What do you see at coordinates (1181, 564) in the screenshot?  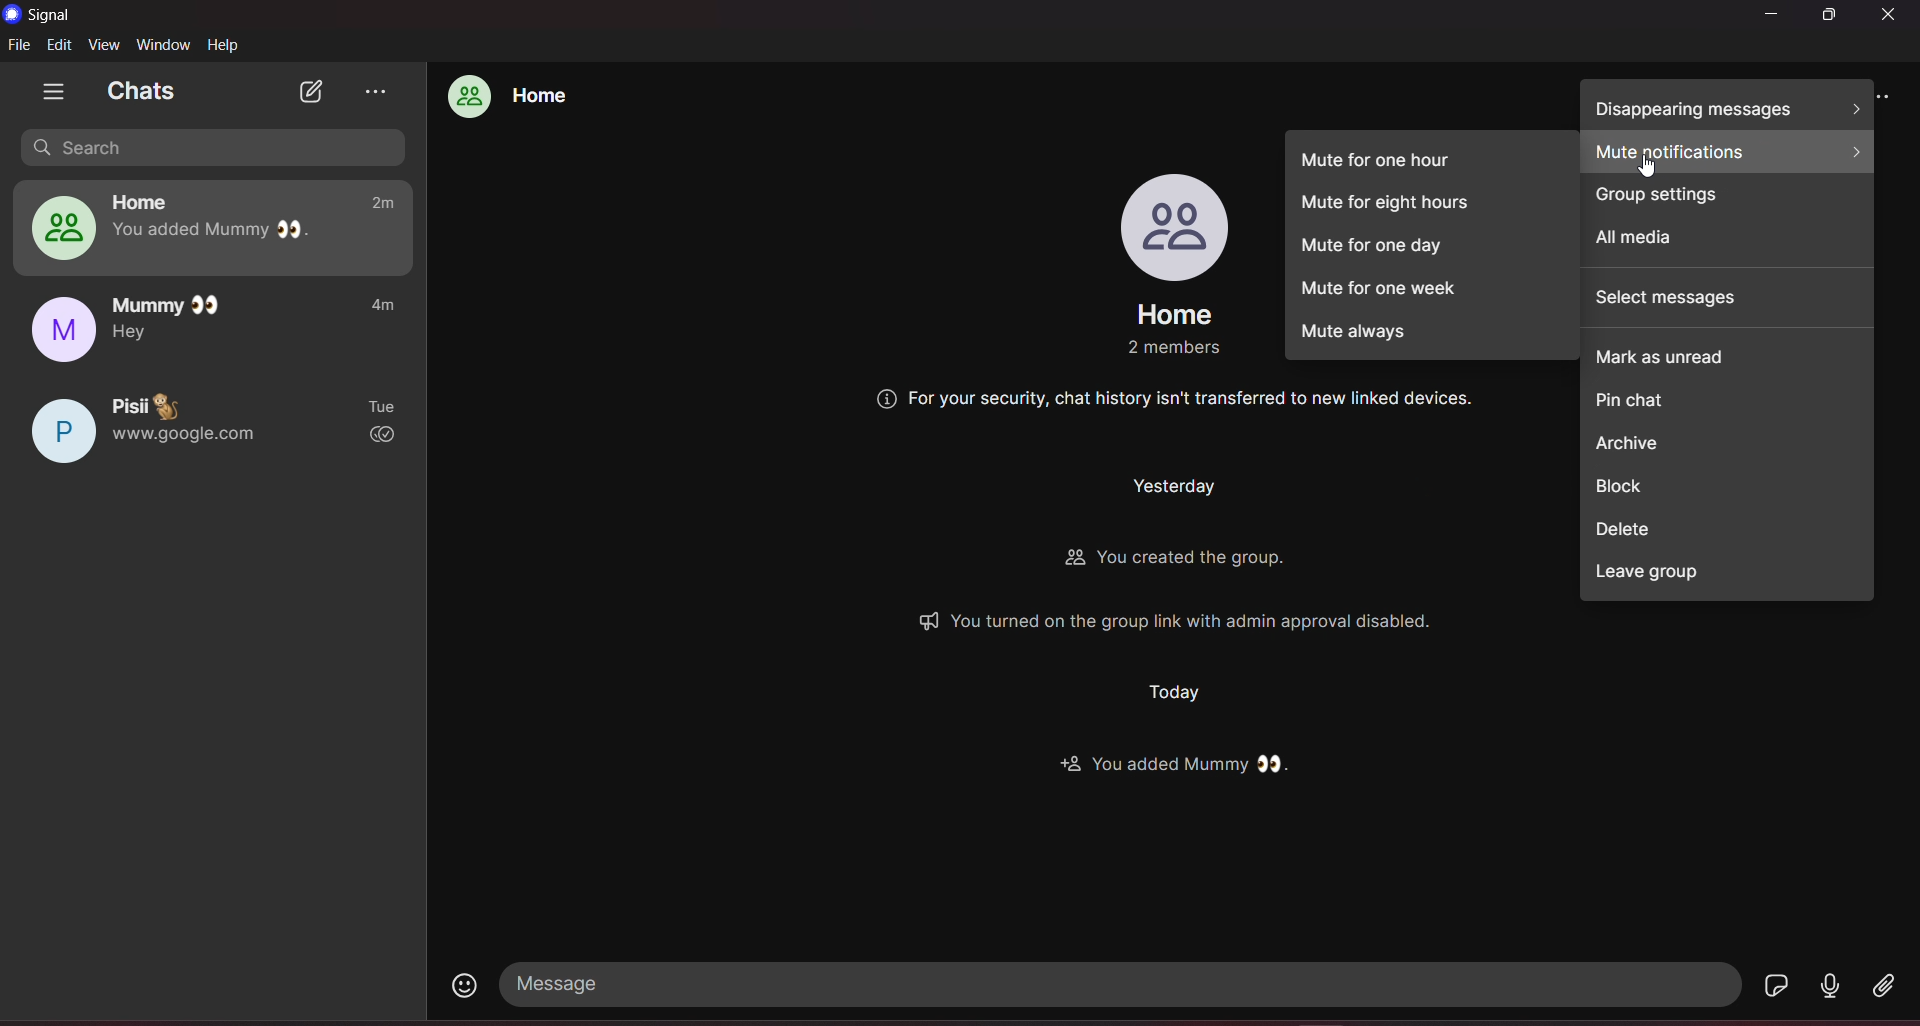 I see `` at bounding box center [1181, 564].